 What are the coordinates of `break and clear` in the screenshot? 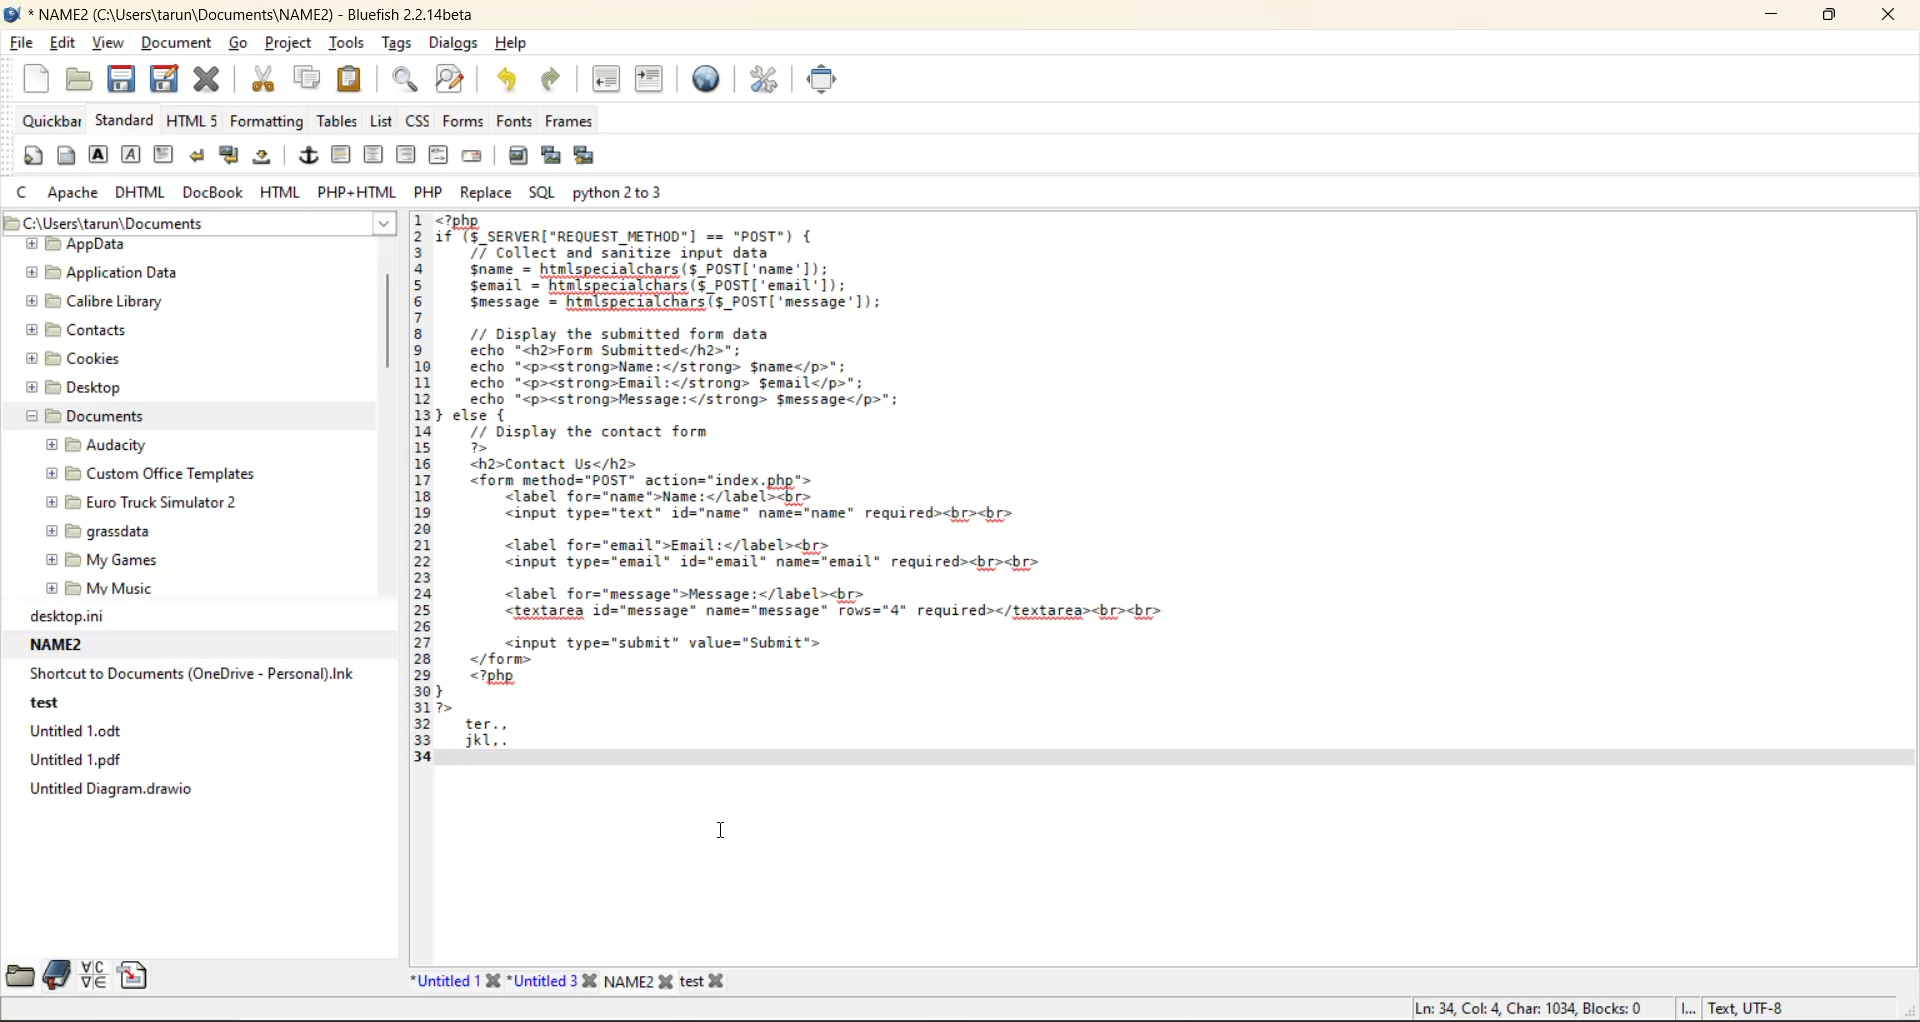 It's located at (232, 156).